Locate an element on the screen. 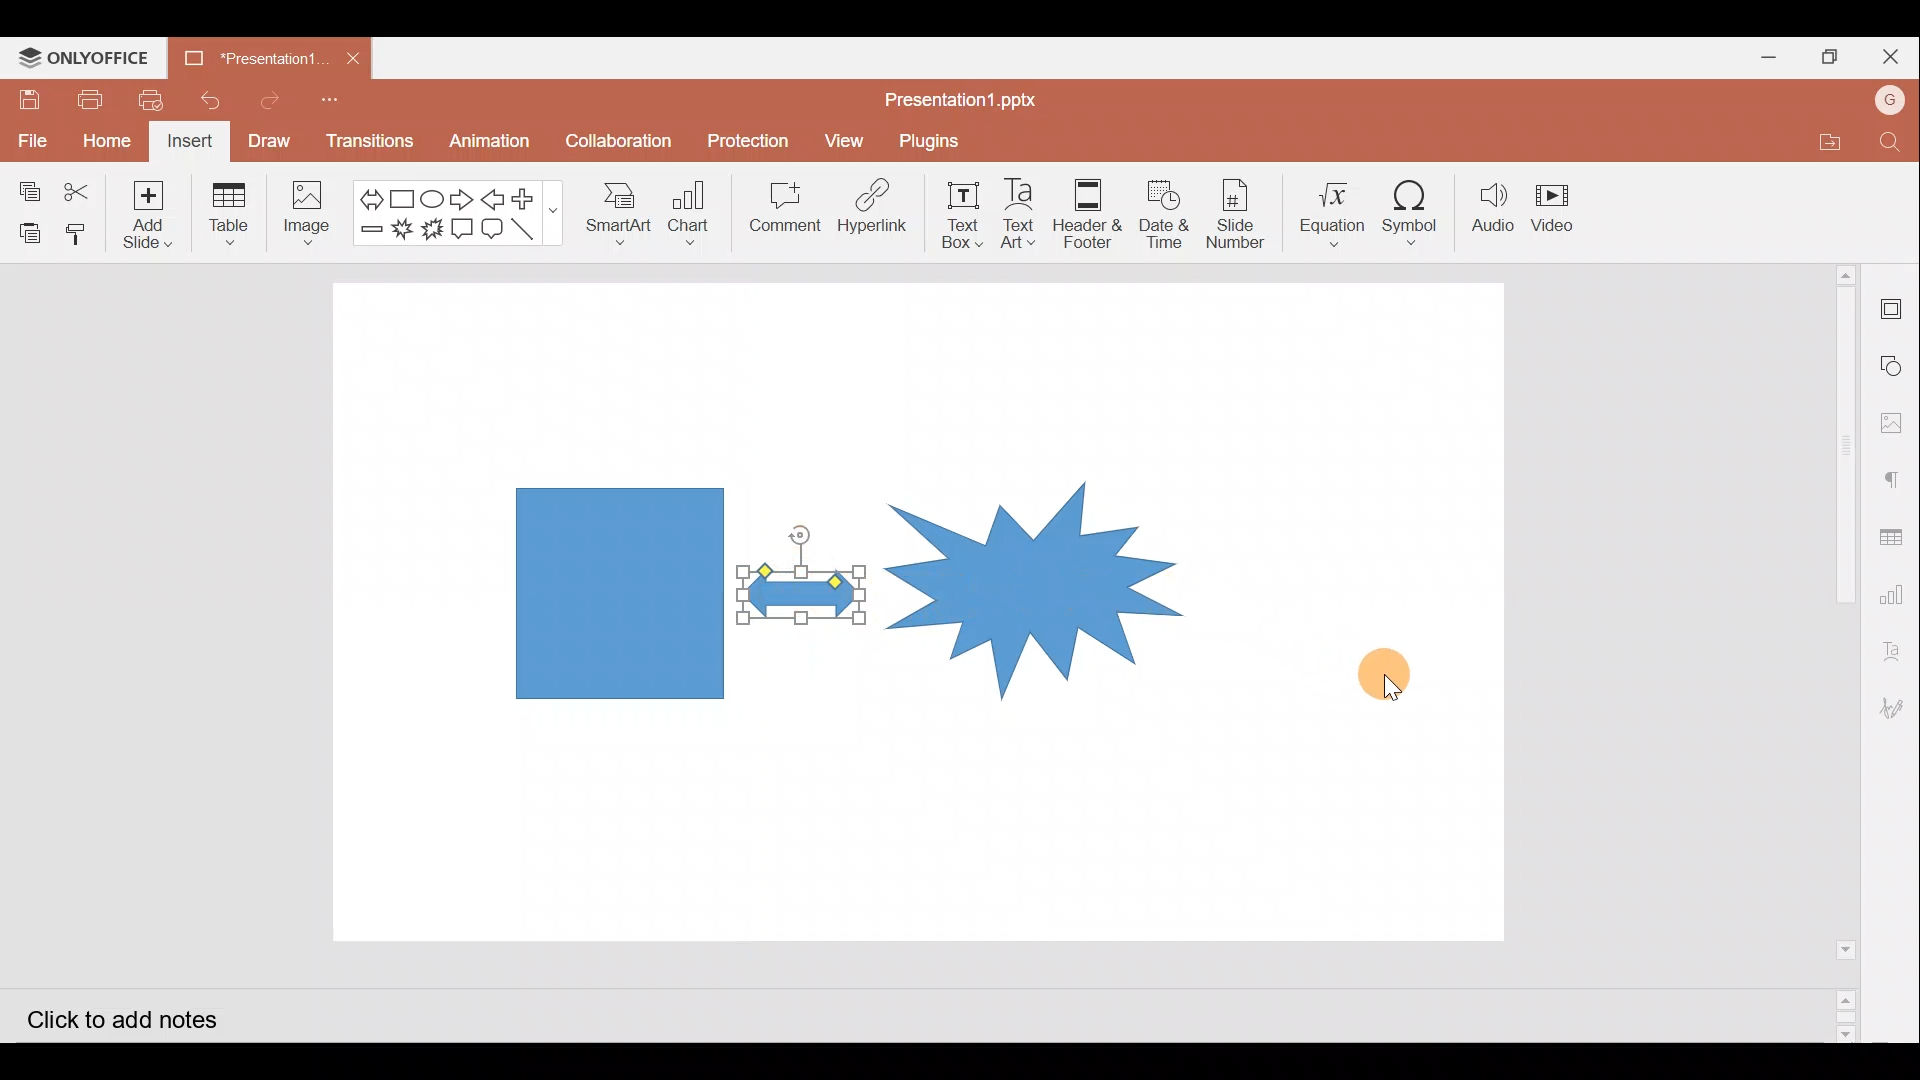 This screenshot has height=1080, width=1920. Close document is located at coordinates (359, 61).